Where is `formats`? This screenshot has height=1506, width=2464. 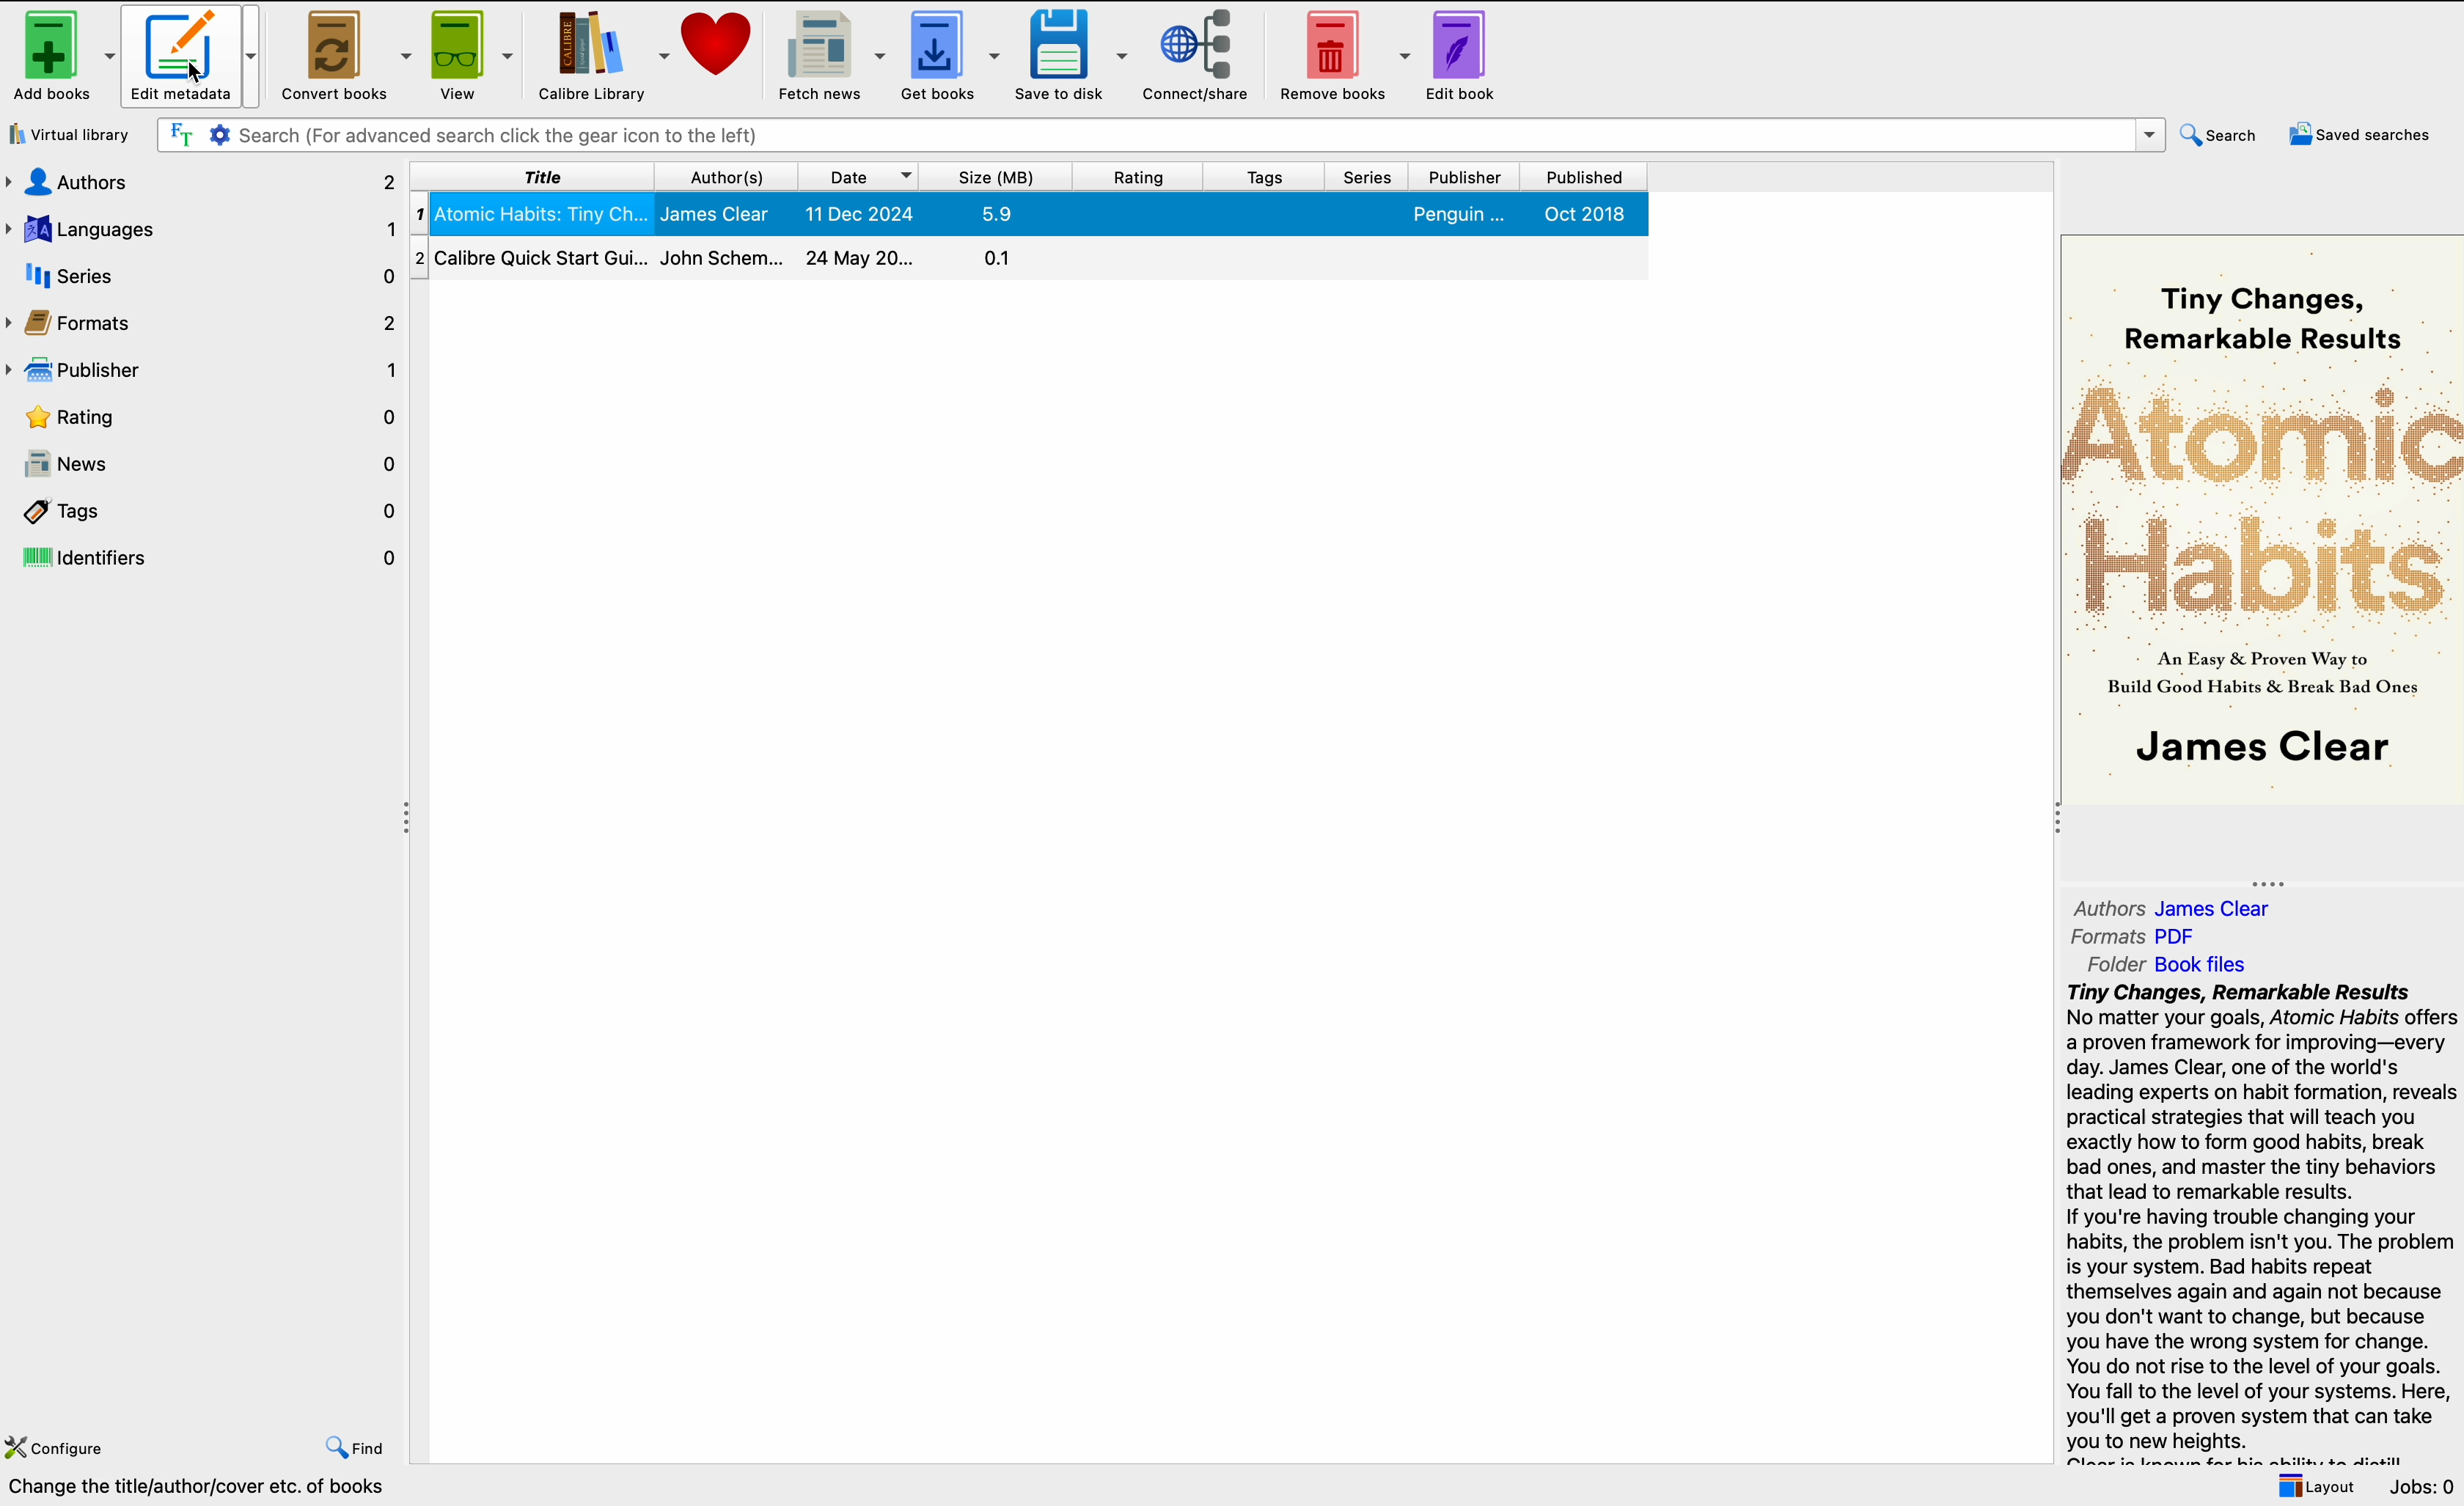
formats is located at coordinates (202, 323).